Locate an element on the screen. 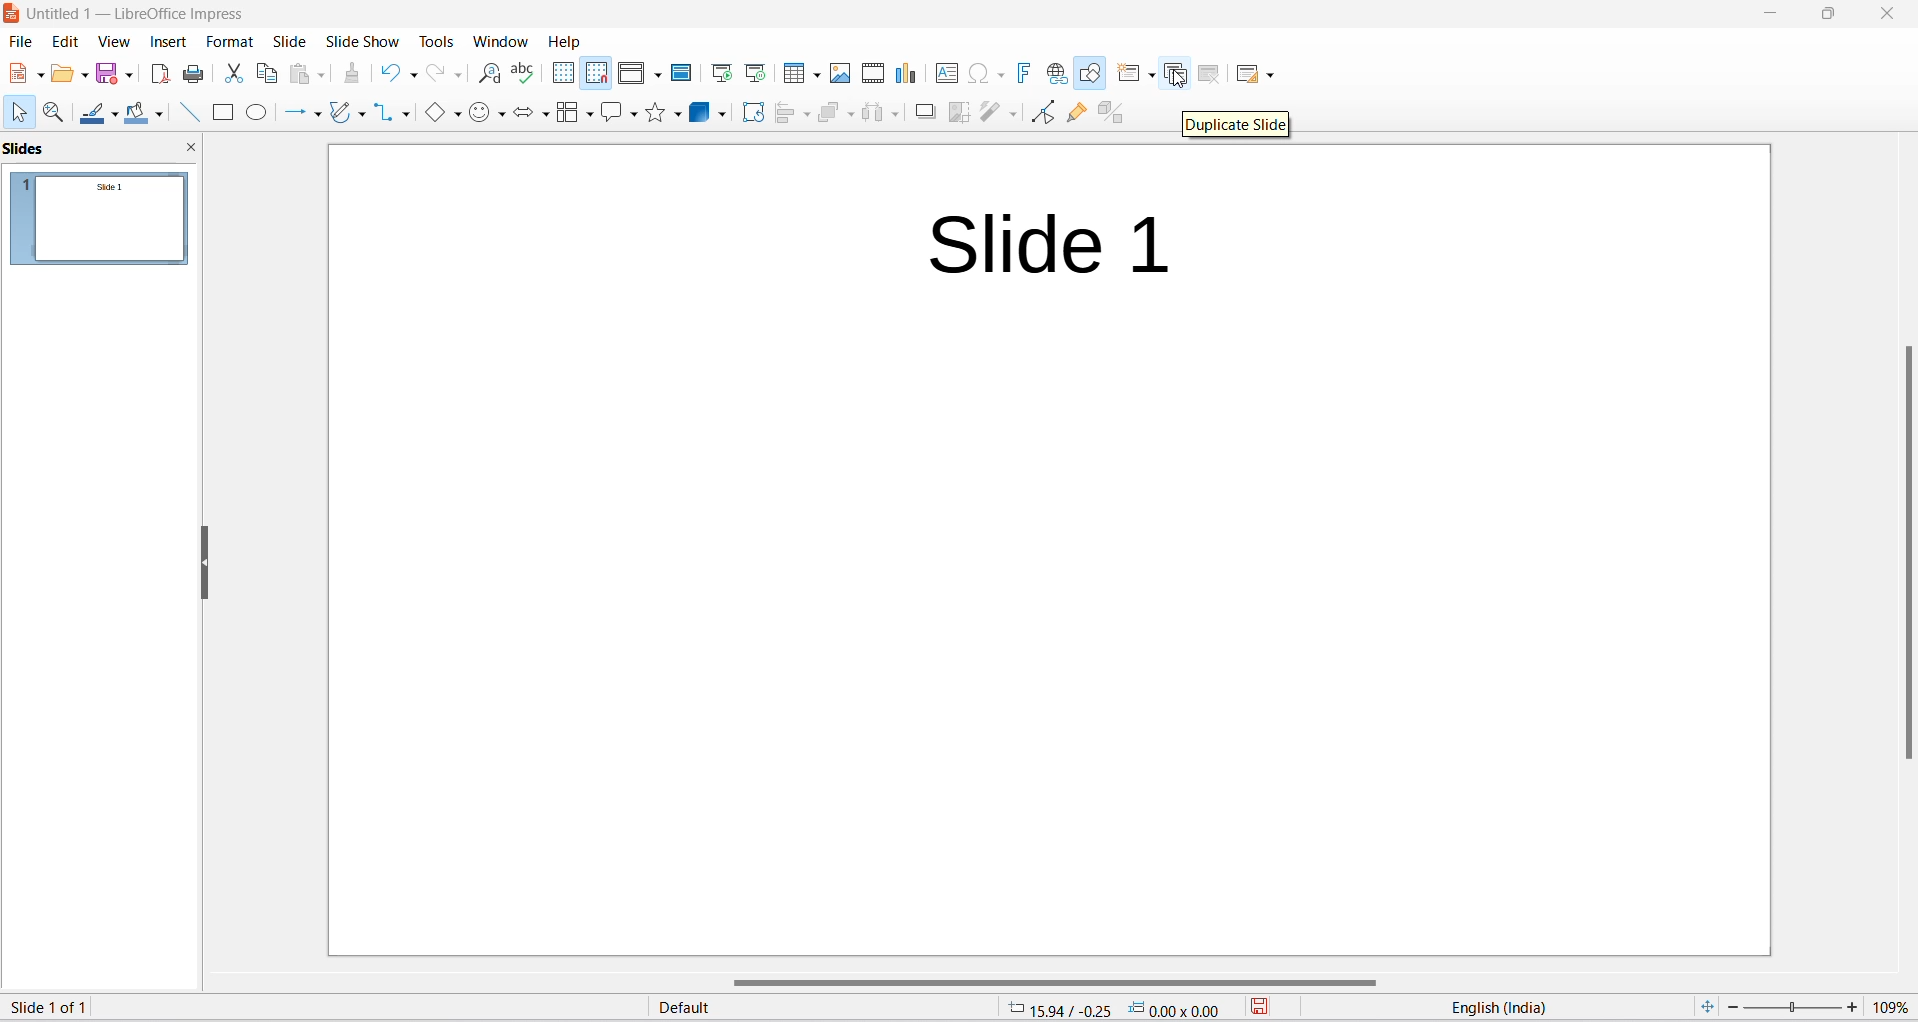 Image resolution: width=1918 pixels, height=1022 pixels. select is located at coordinates (20, 114).